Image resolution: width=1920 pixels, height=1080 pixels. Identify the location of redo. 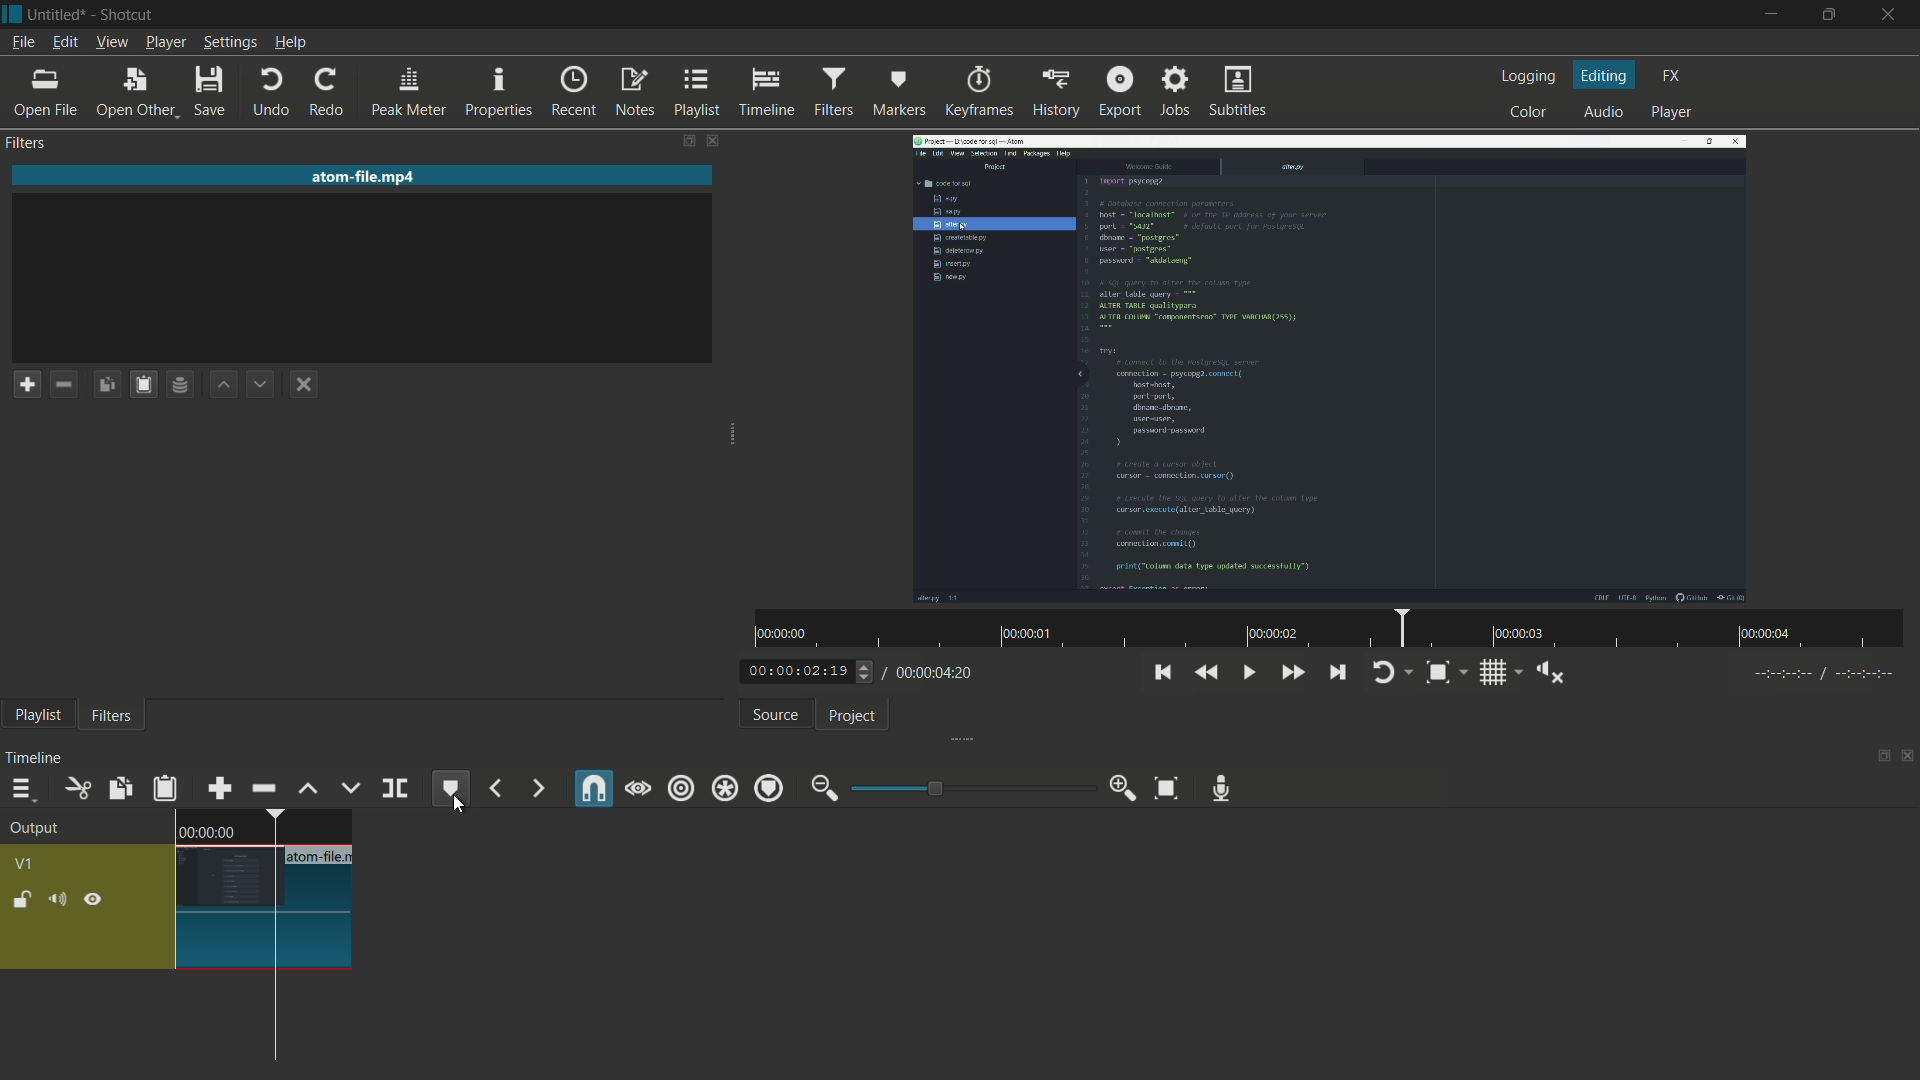
(325, 94).